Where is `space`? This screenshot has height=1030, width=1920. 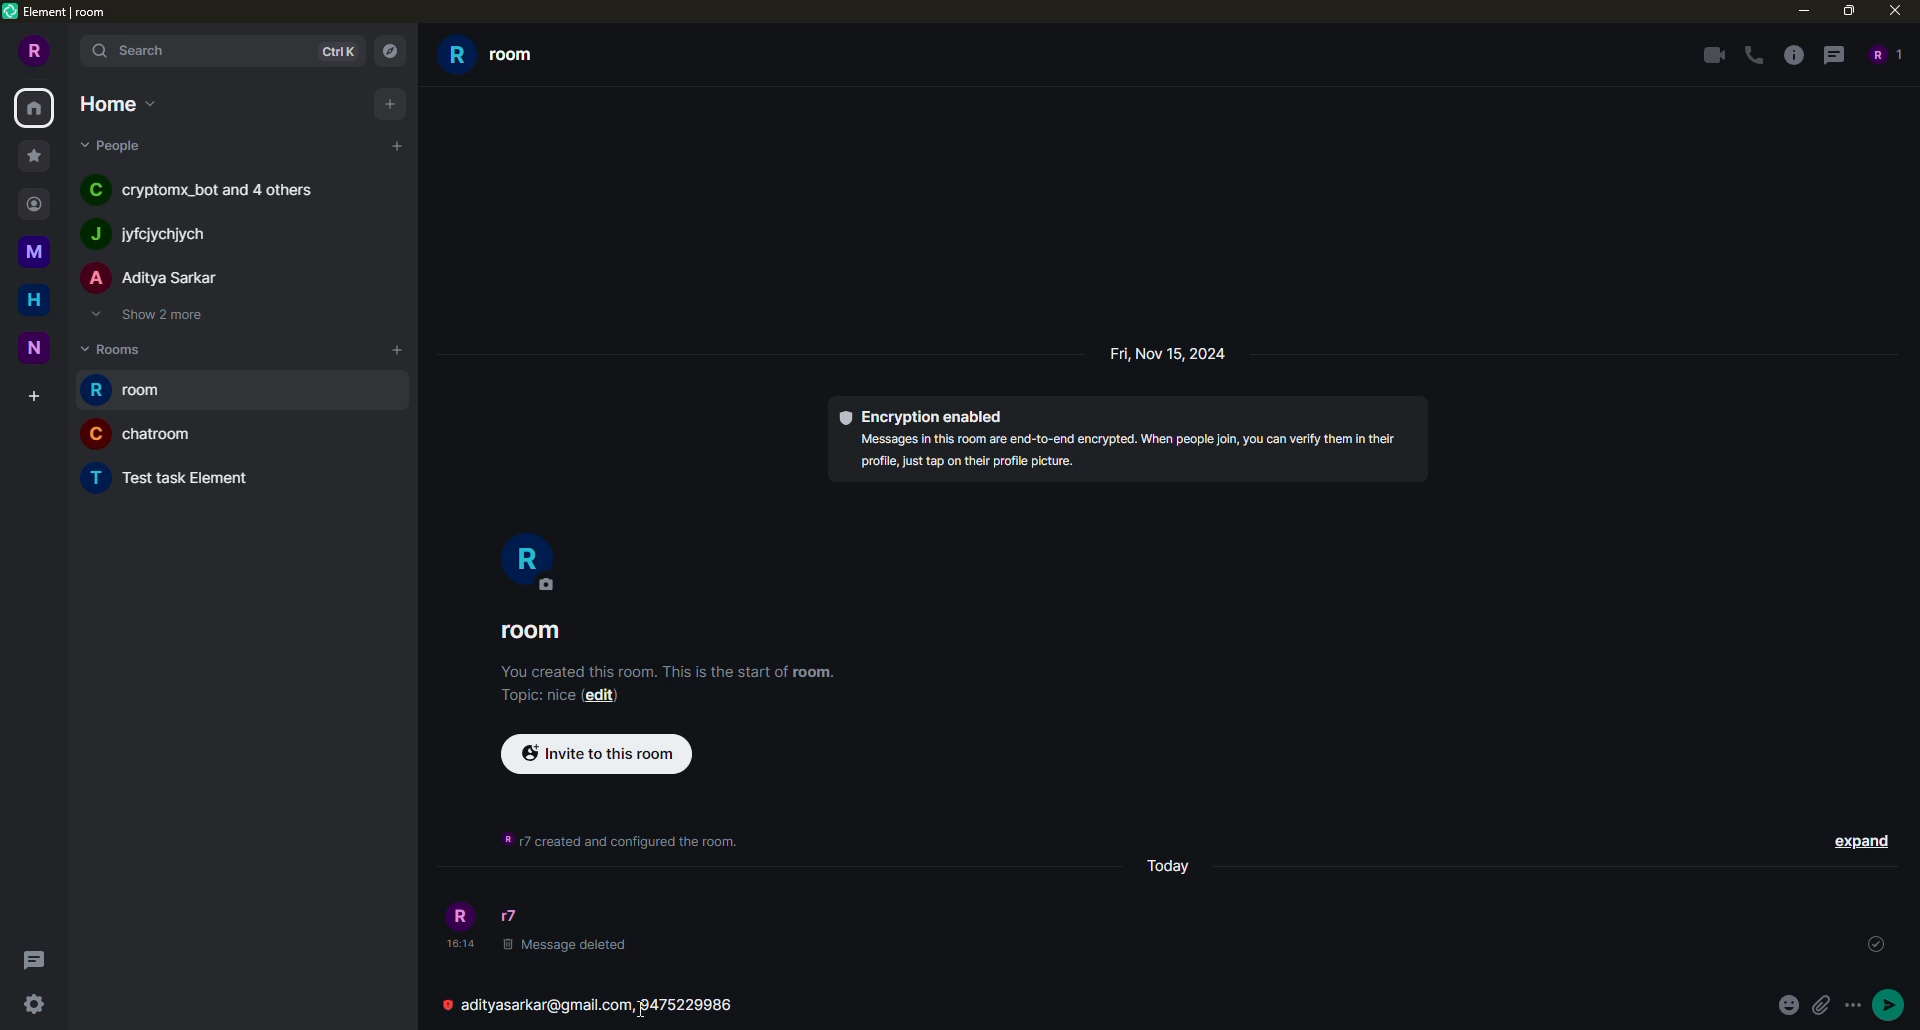 space is located at coordinates (37, 249).